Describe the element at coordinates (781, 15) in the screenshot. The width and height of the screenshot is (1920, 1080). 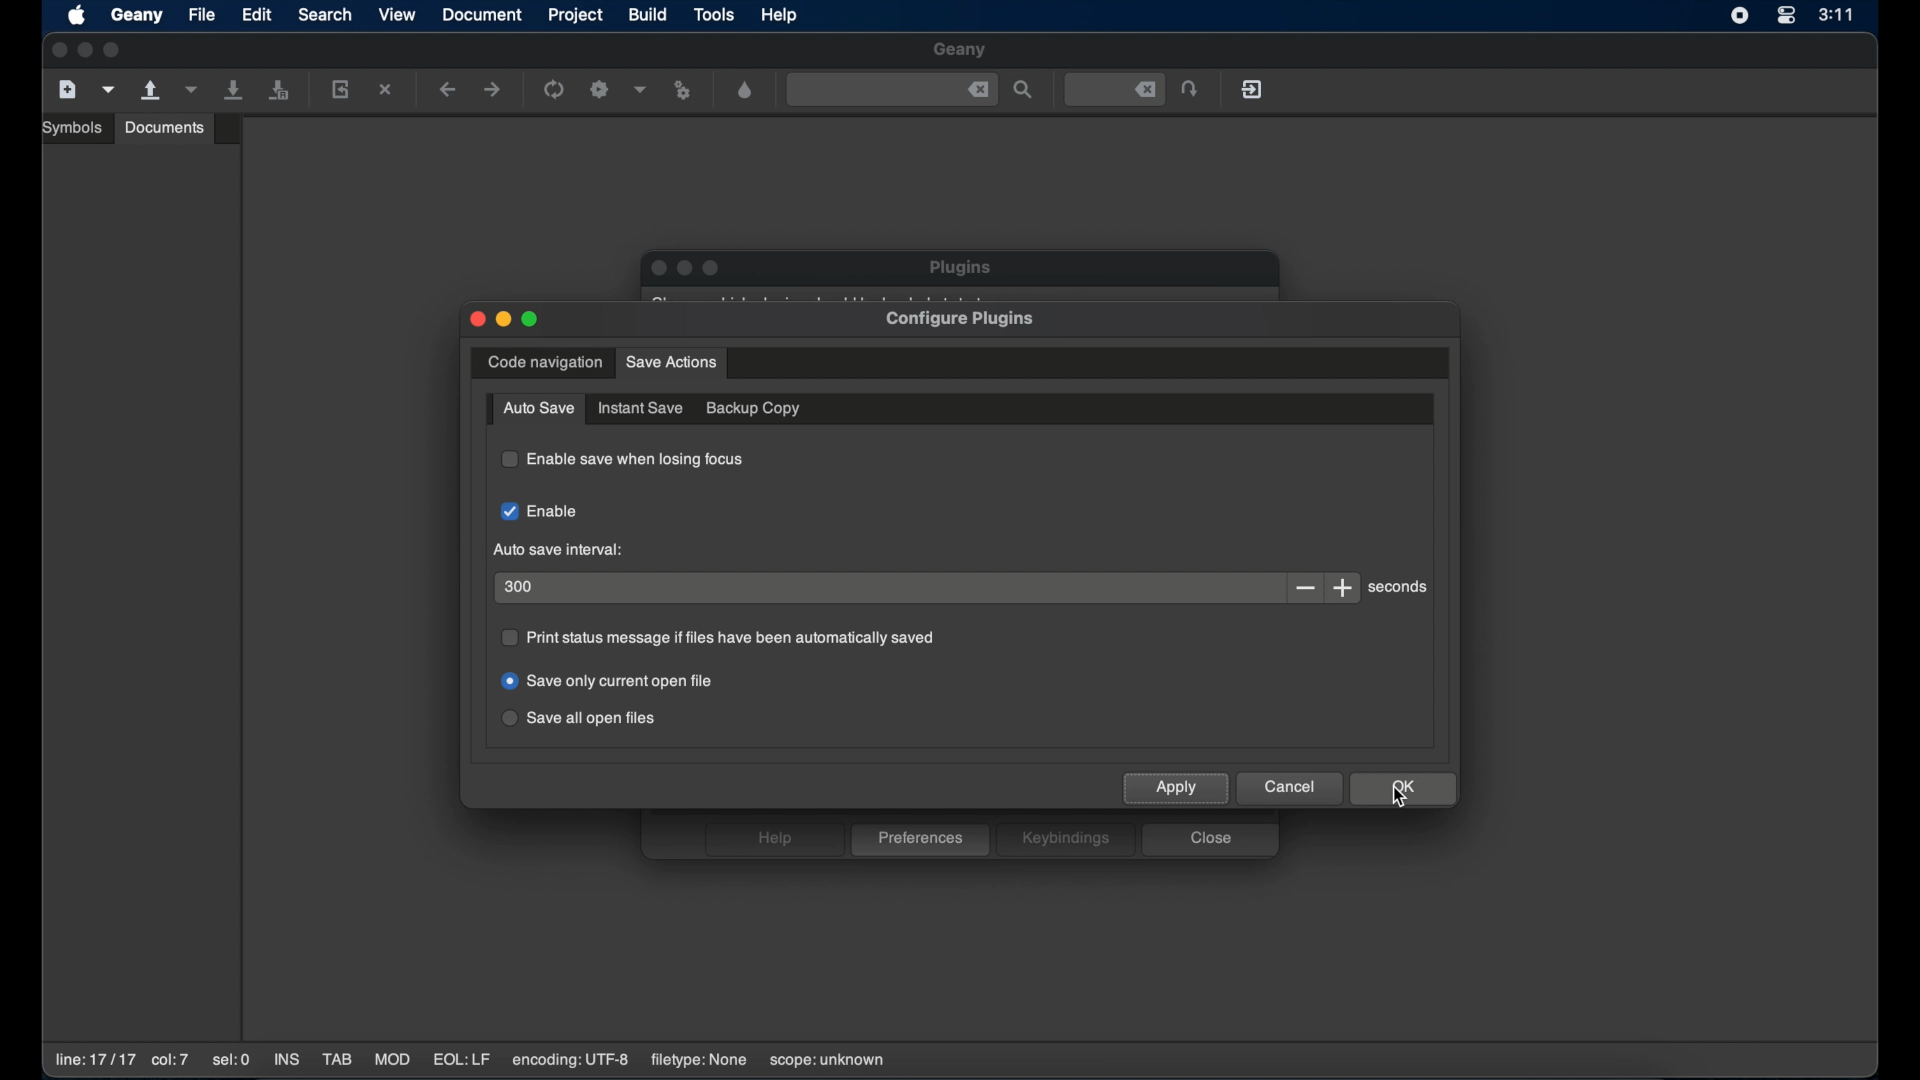
I see `help` at that location.